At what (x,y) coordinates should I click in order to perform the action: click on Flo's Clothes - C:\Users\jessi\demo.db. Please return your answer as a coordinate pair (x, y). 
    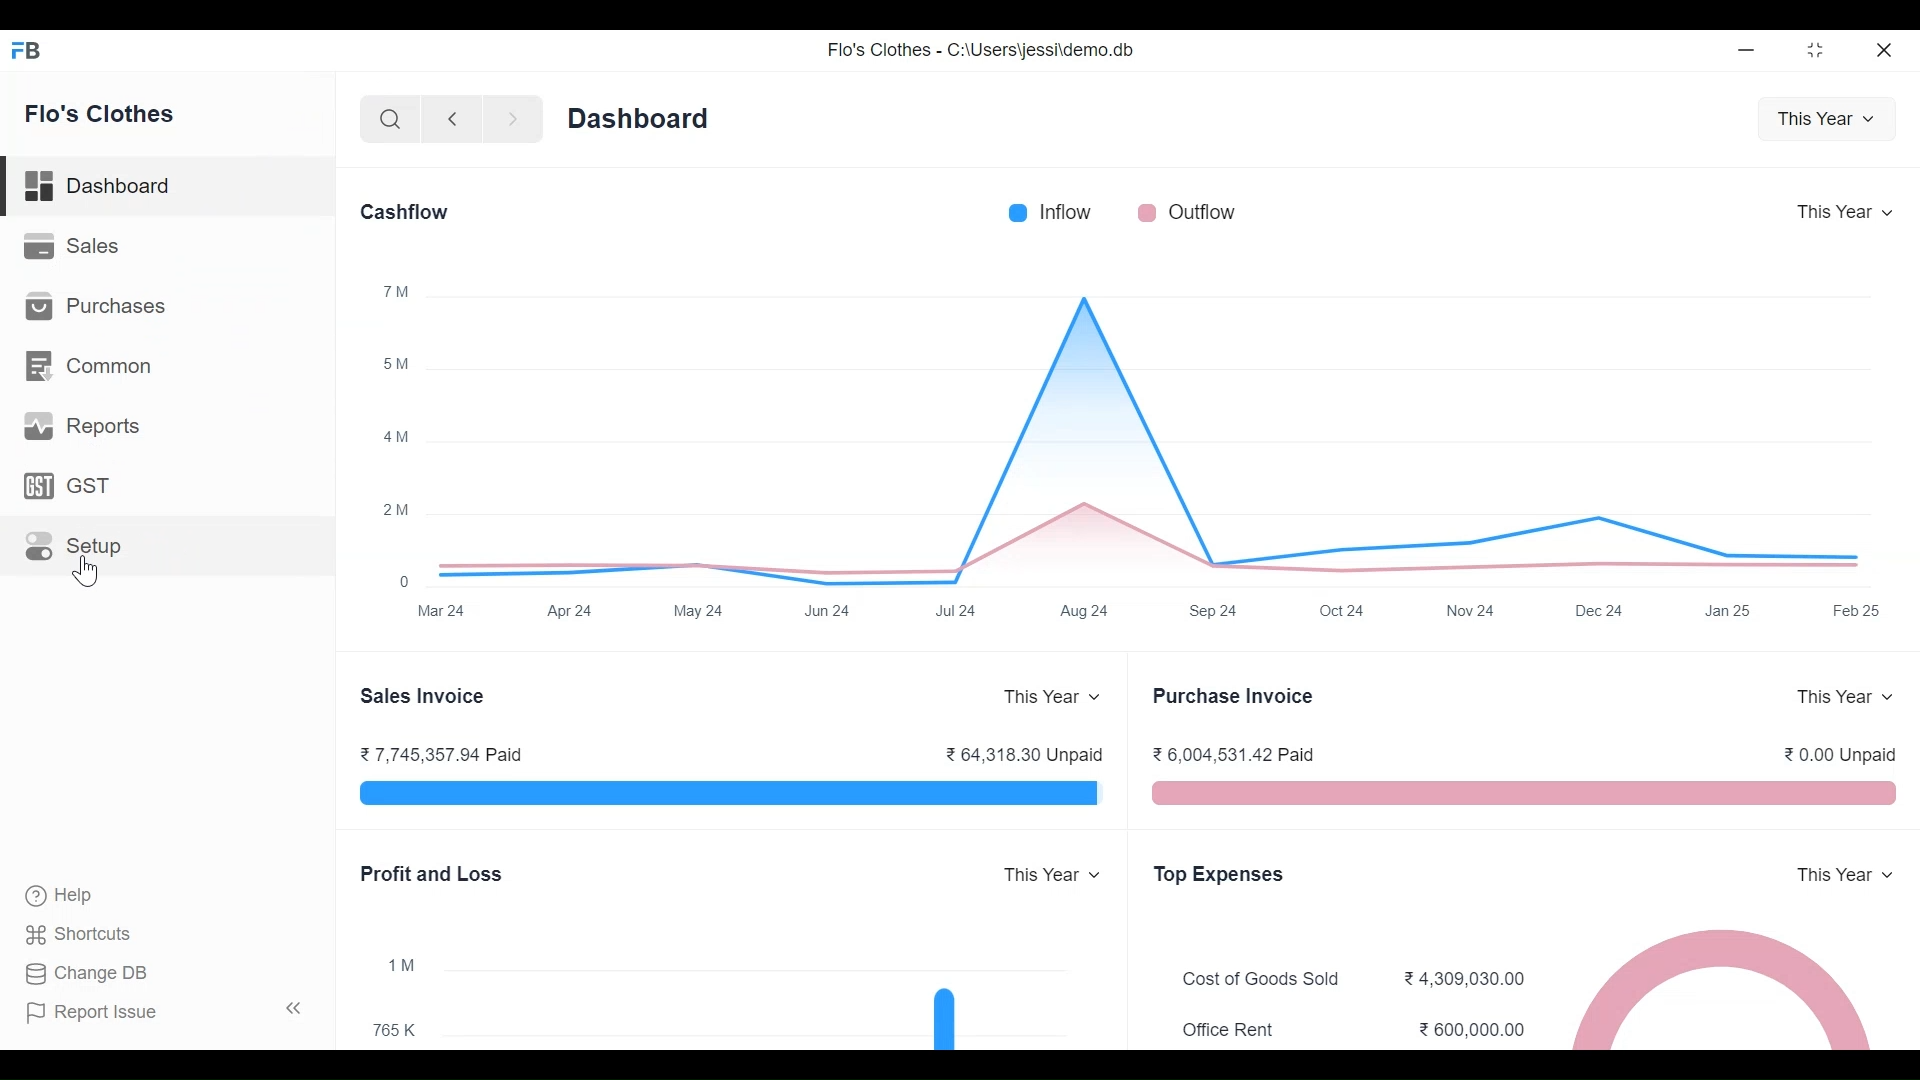
    Looking at the image, I should click on (979, 50).